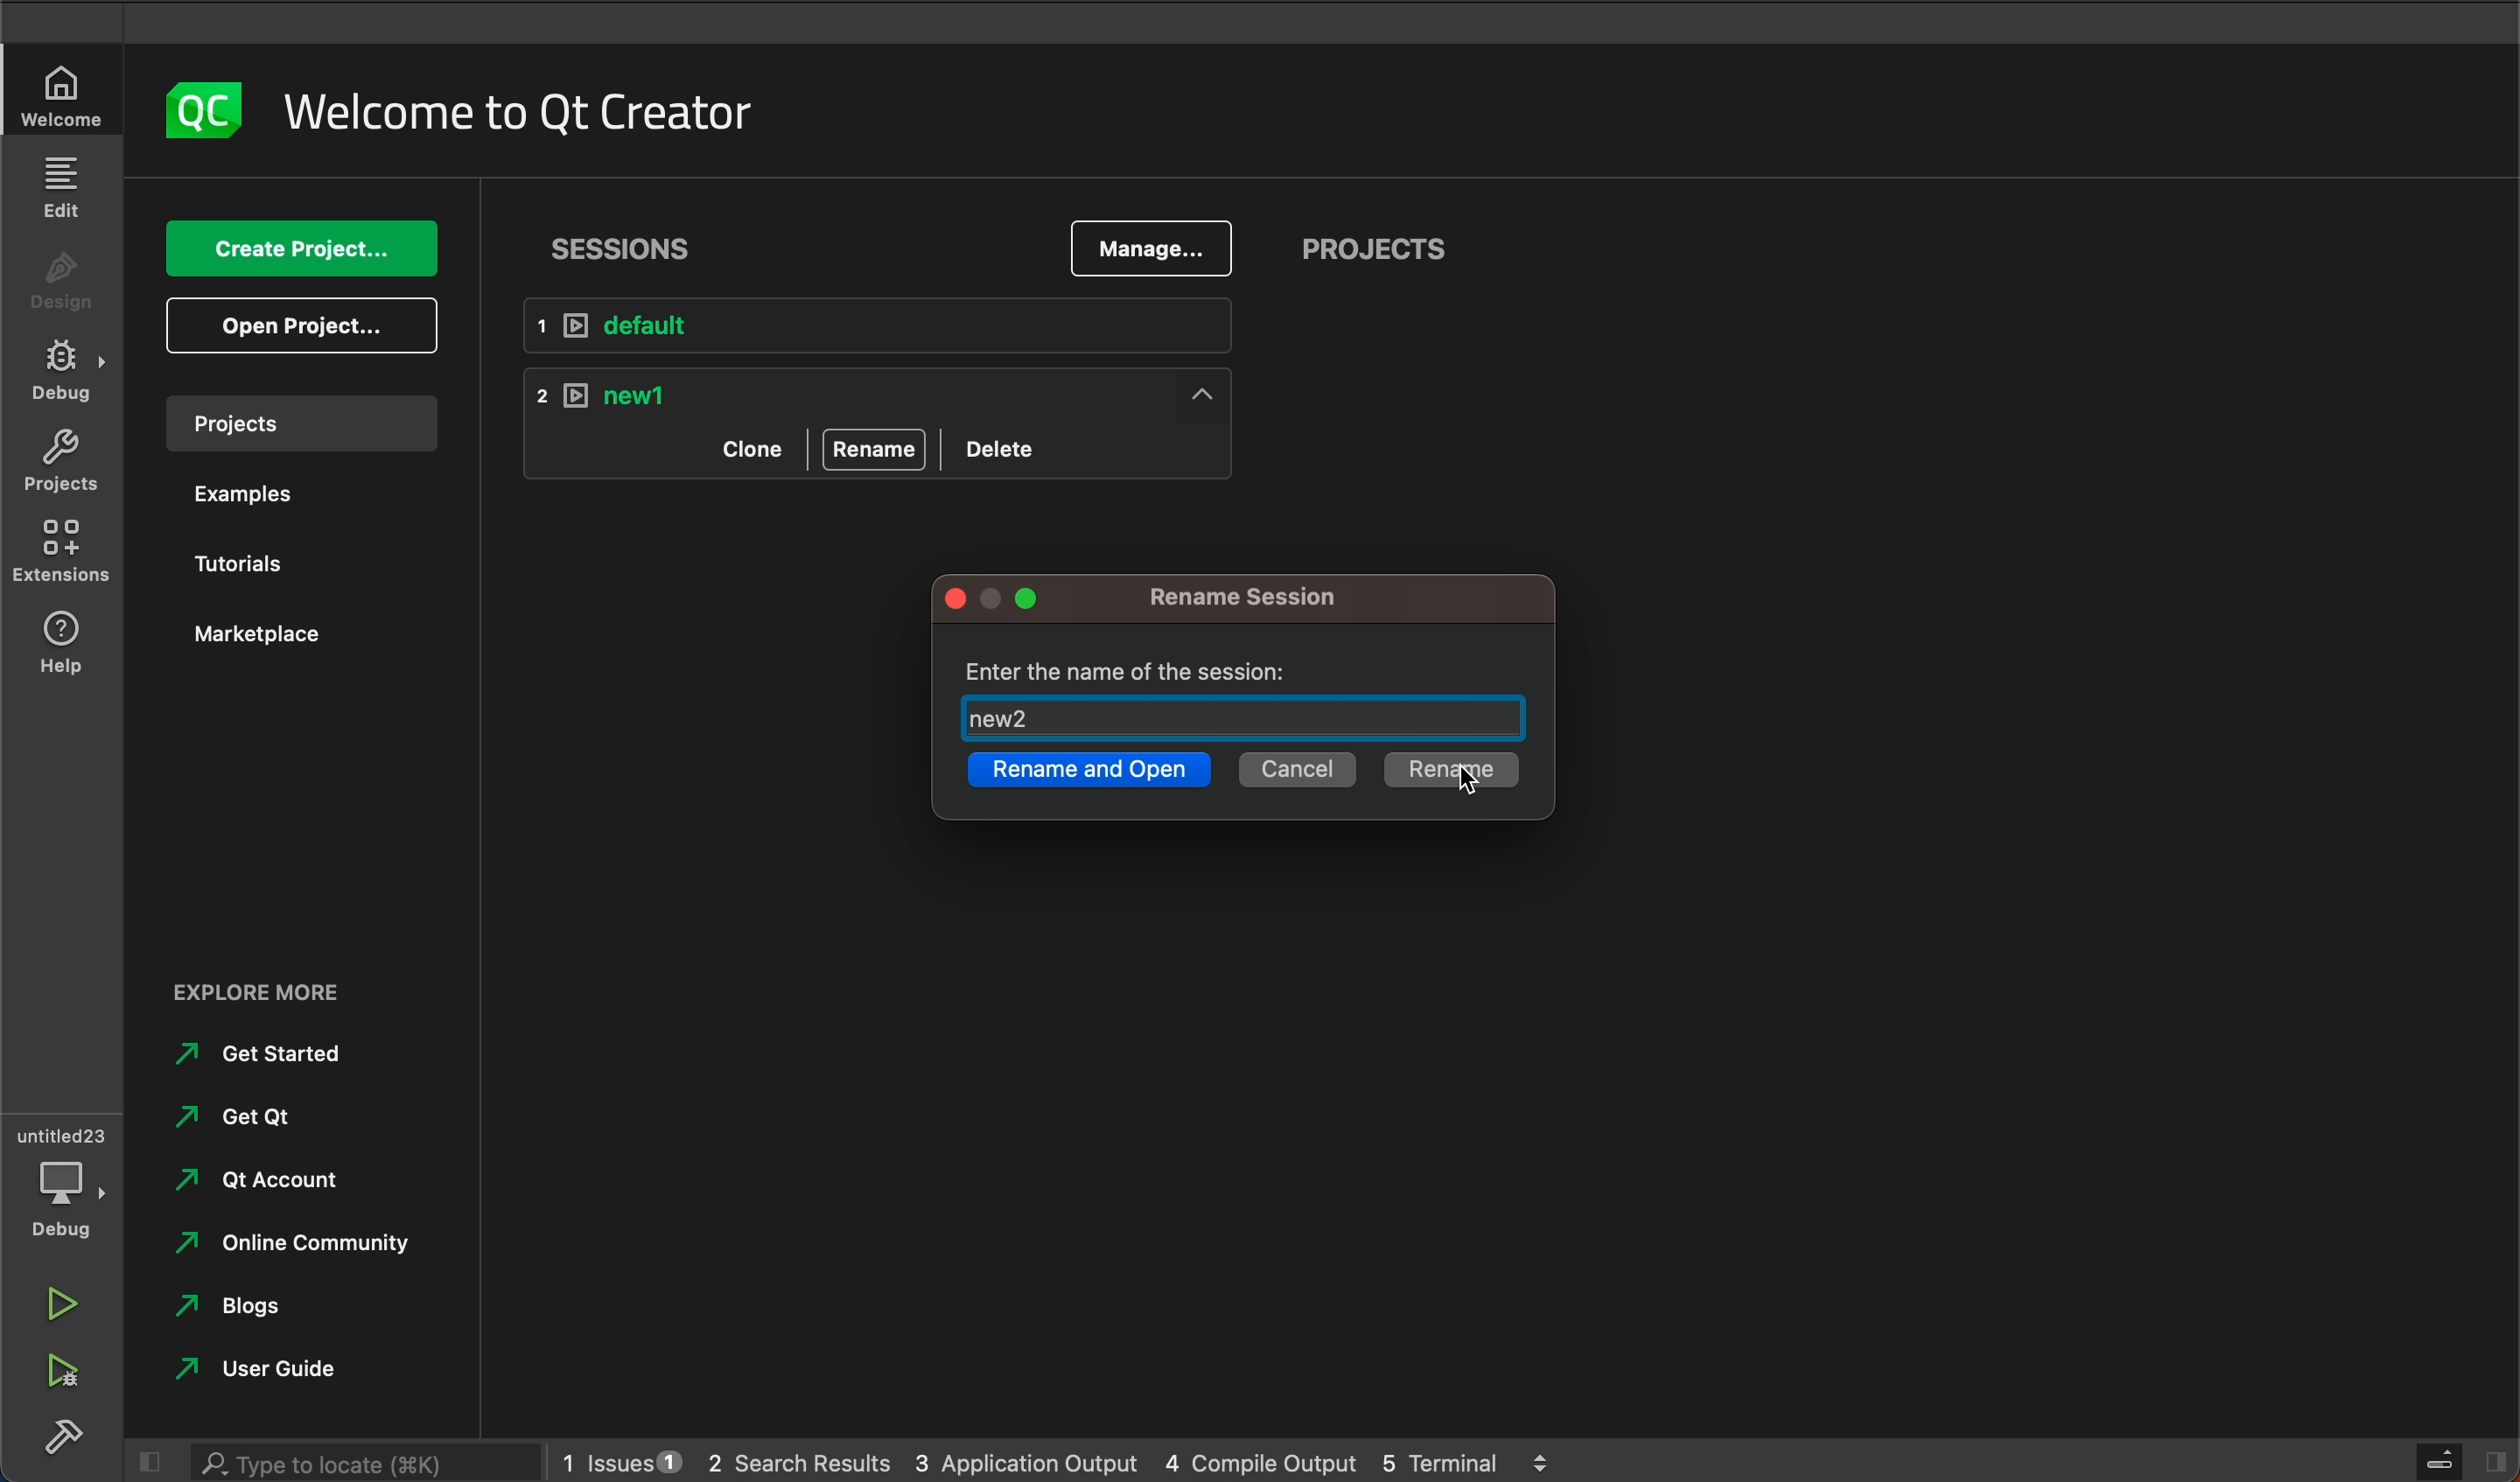  I want to click on welcome, so click(64, 95).